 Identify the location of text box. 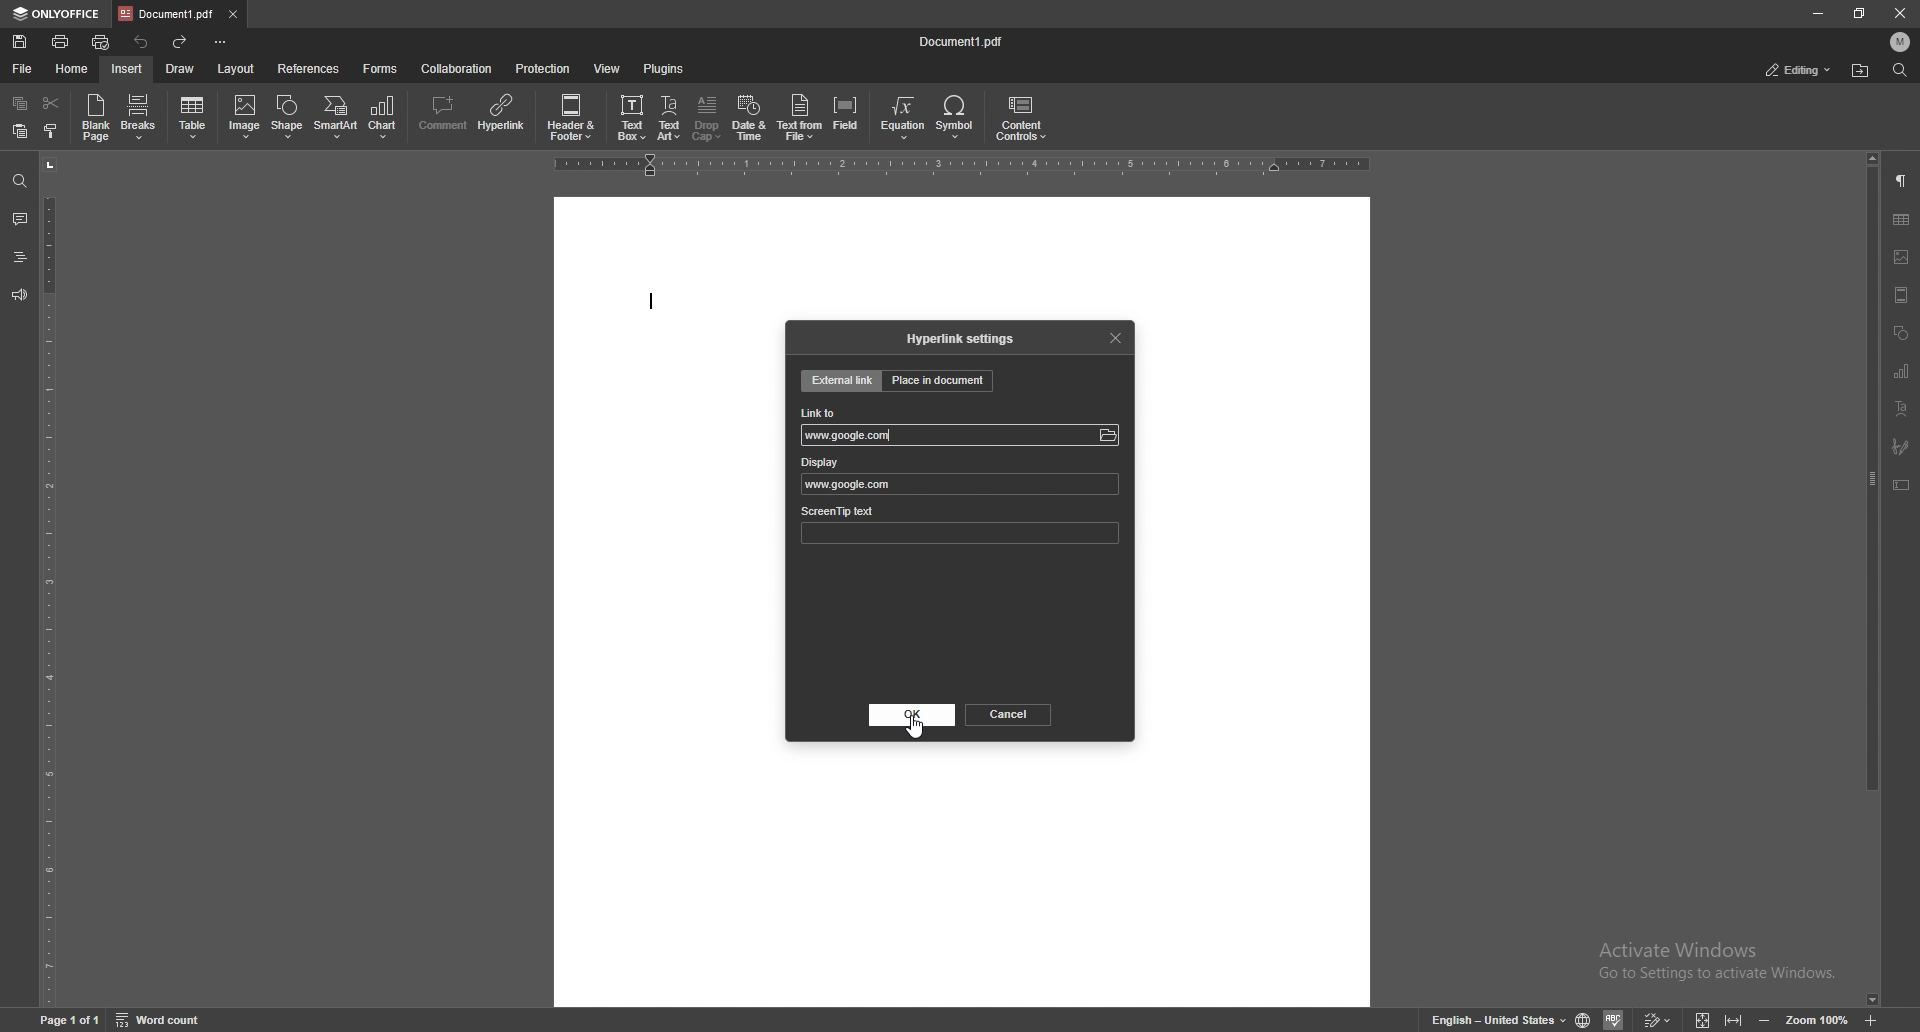
(631, 120).